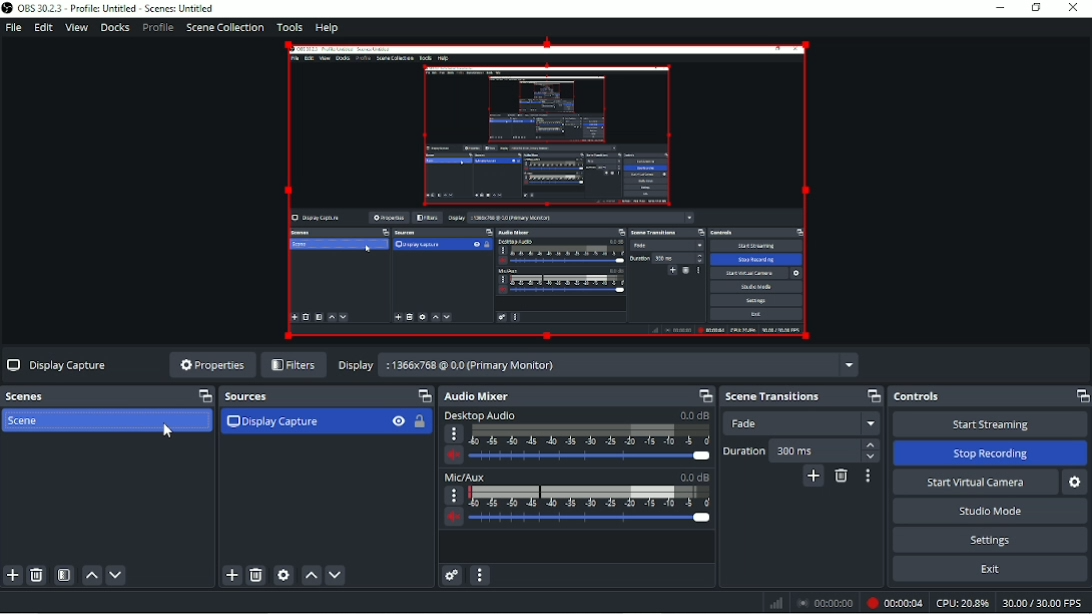 The height and width of the screenshot is (614, 1092). Describe the element at coordinates (1081, 395) in the screenshot. I see `Maximize` at that location.